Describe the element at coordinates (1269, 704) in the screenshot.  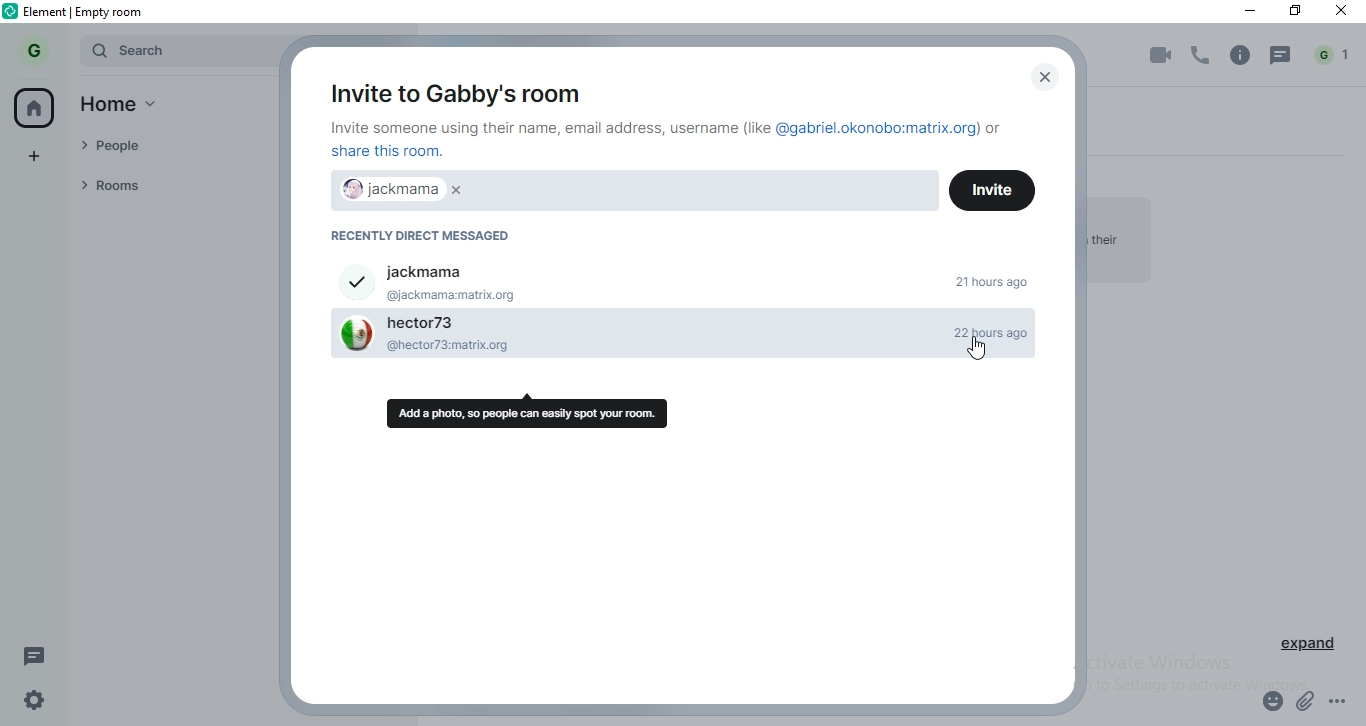
I see `emoji` at that location.